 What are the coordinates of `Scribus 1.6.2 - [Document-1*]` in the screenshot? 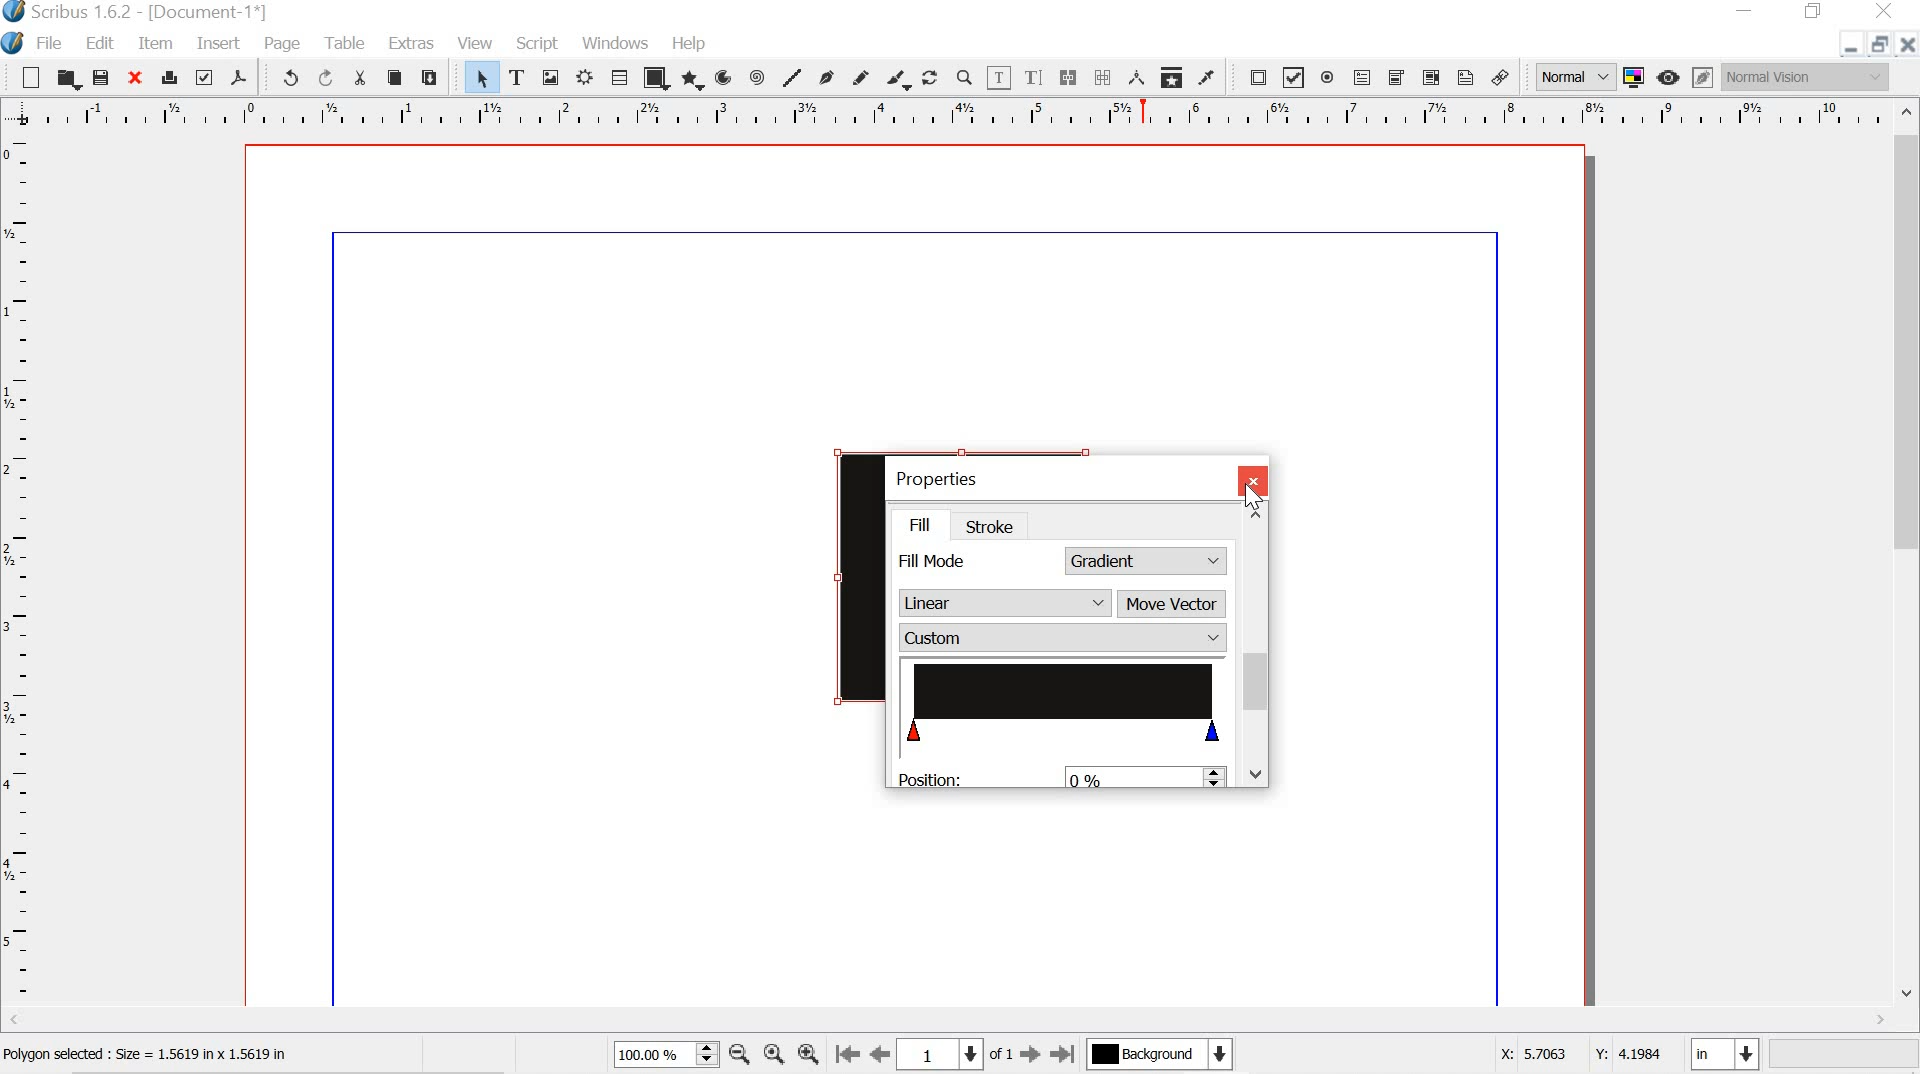 It's located at (163, 12).